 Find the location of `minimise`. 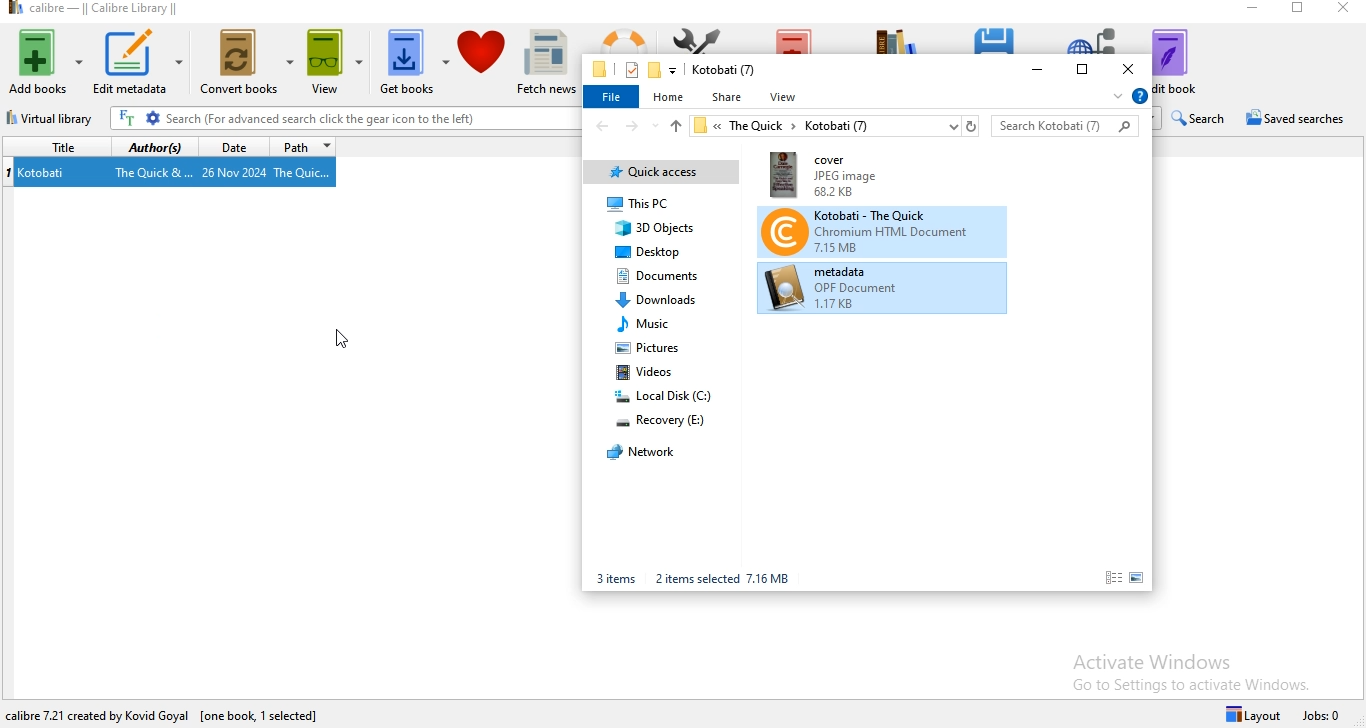

minimise is located at coordinates (1254, 8).